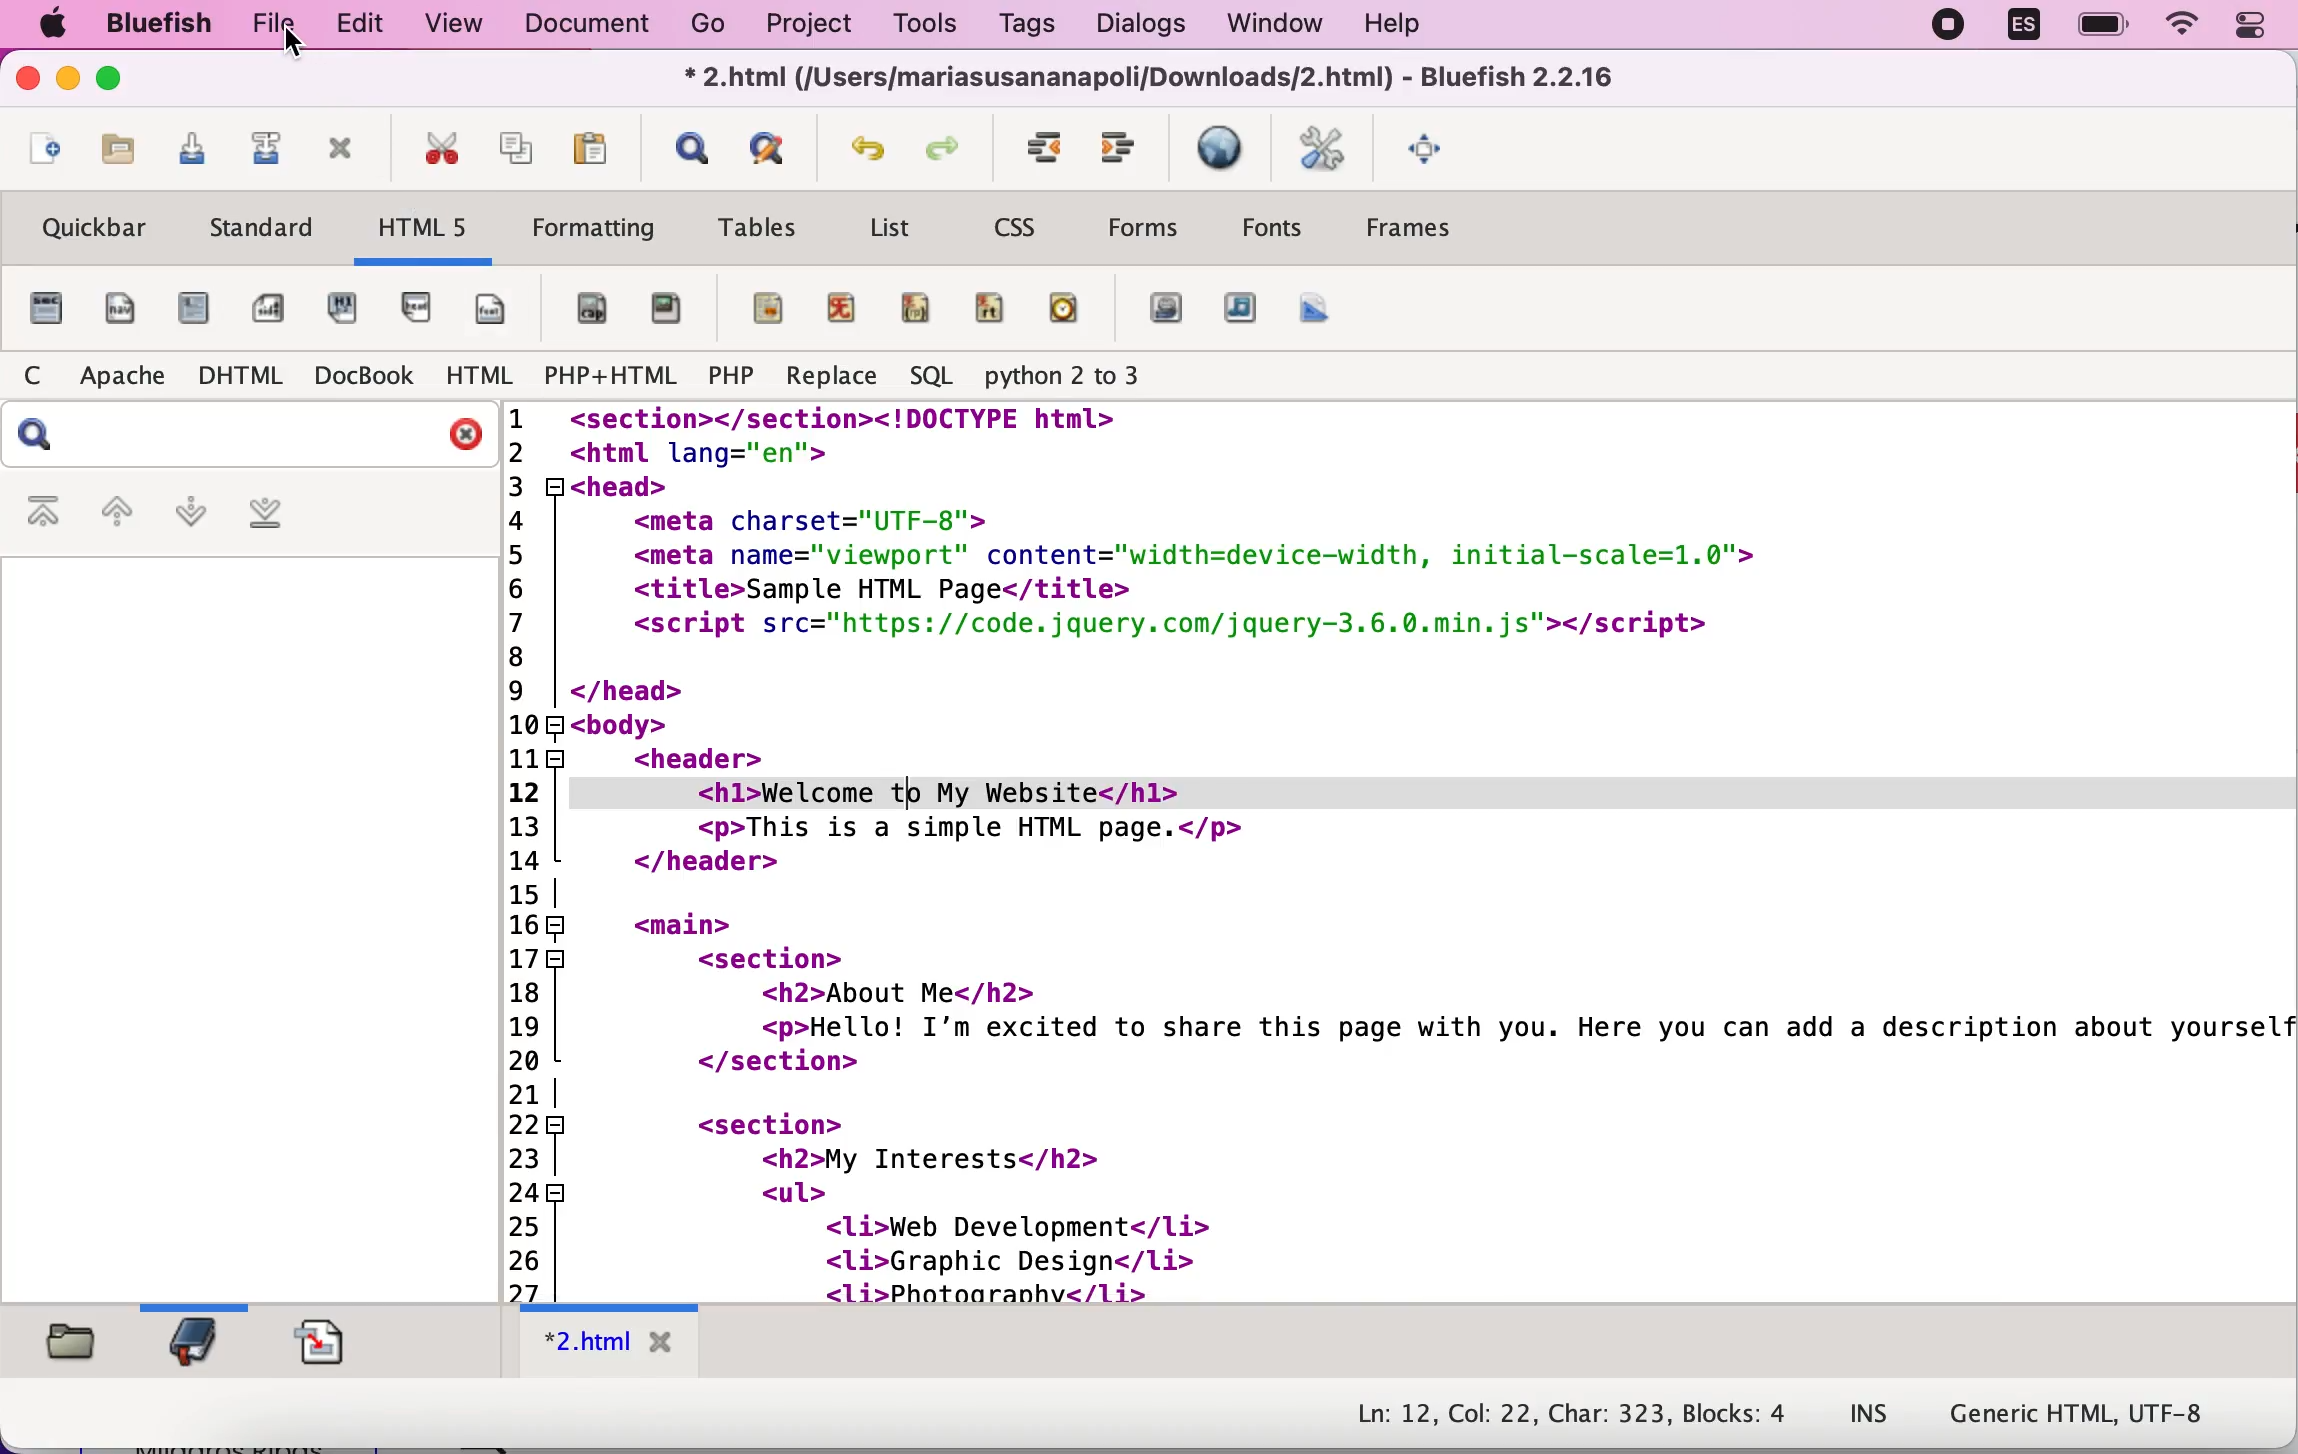 The height and width of the screenshot is (1454, 2298). I want to click on edit preferences, so click(1324, 143).